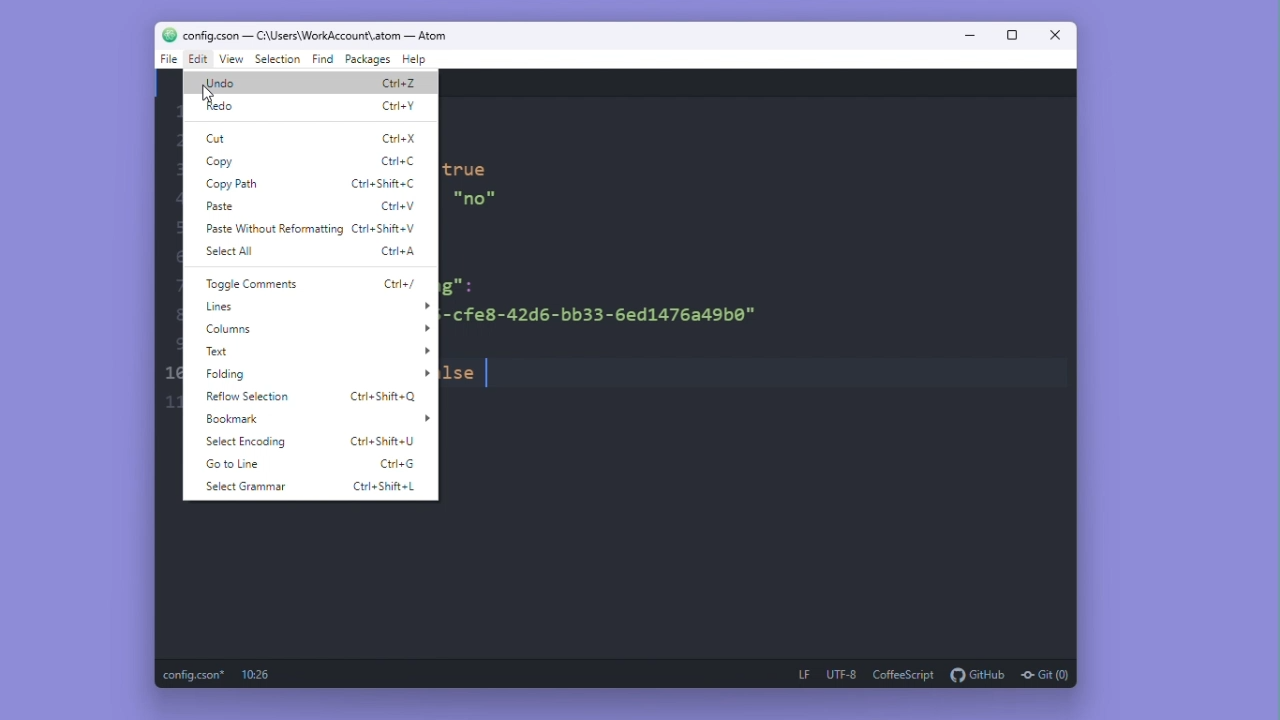 This screenshot has height=720, width=1280. What do you see at coordinates (279, 61) in the screenshot?
I see `Selection` at bounding box center [279, 61].